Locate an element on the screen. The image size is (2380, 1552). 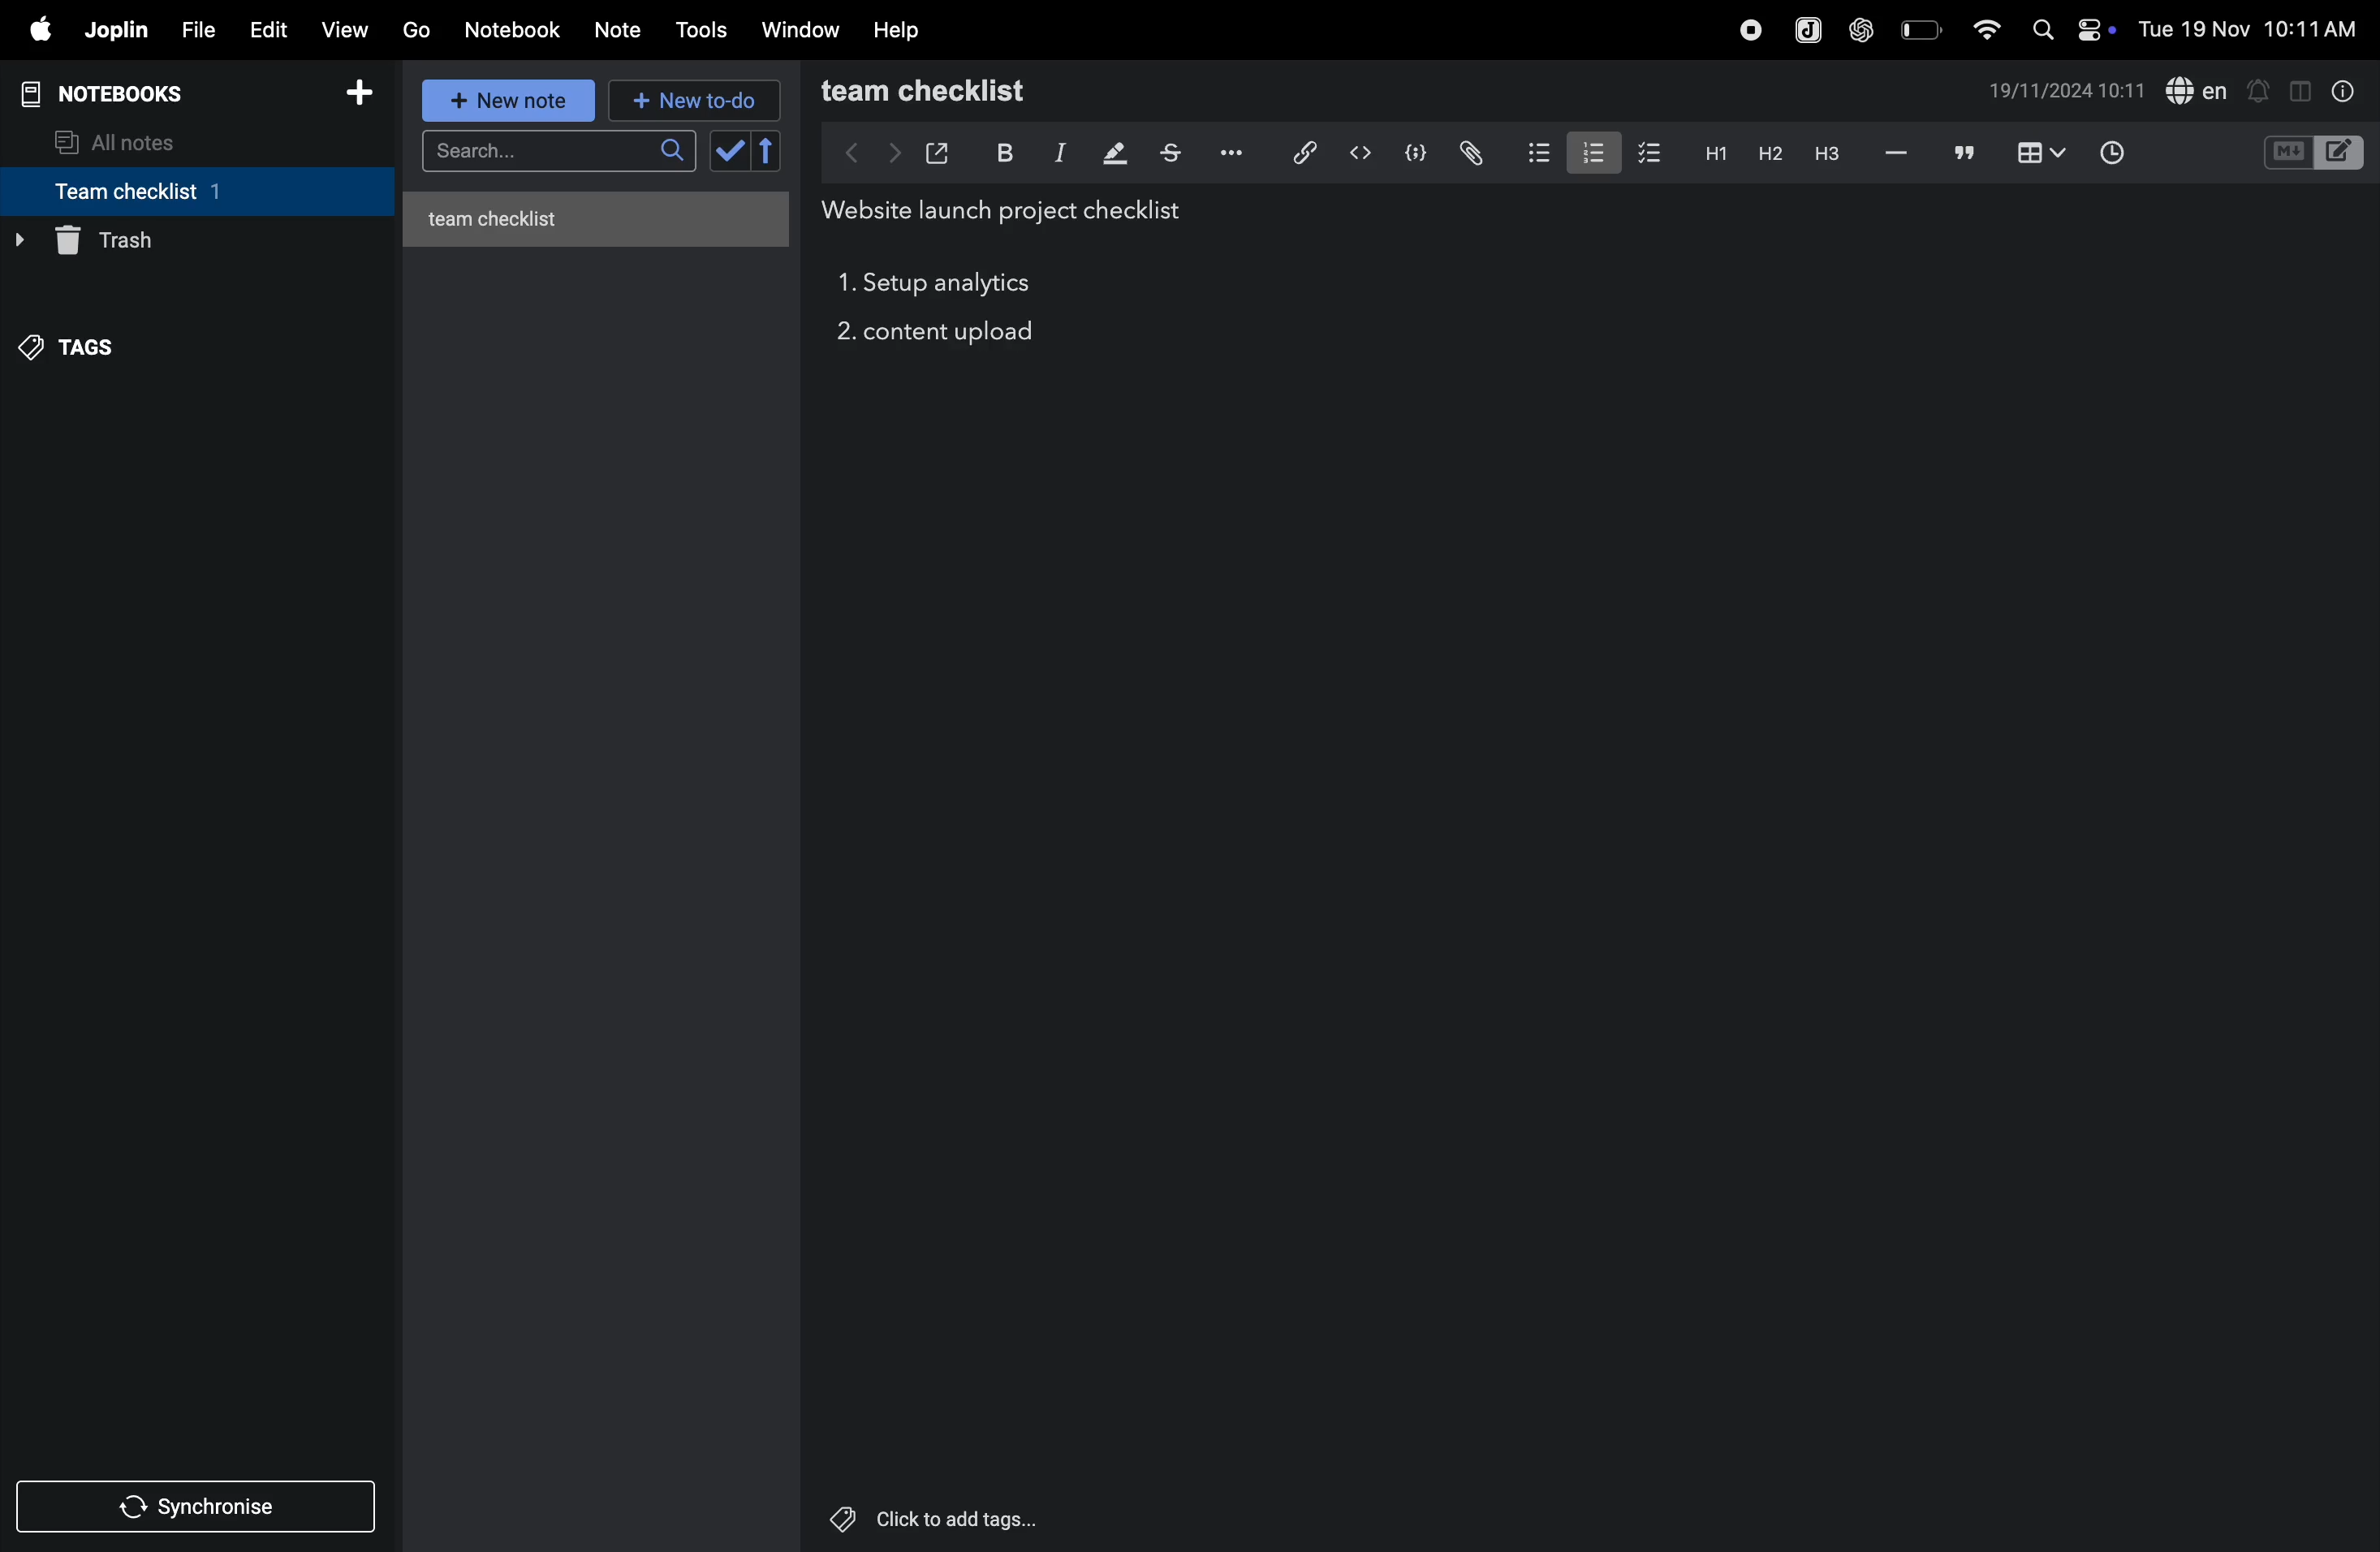
checklist is located at coordinates (1652, 154).